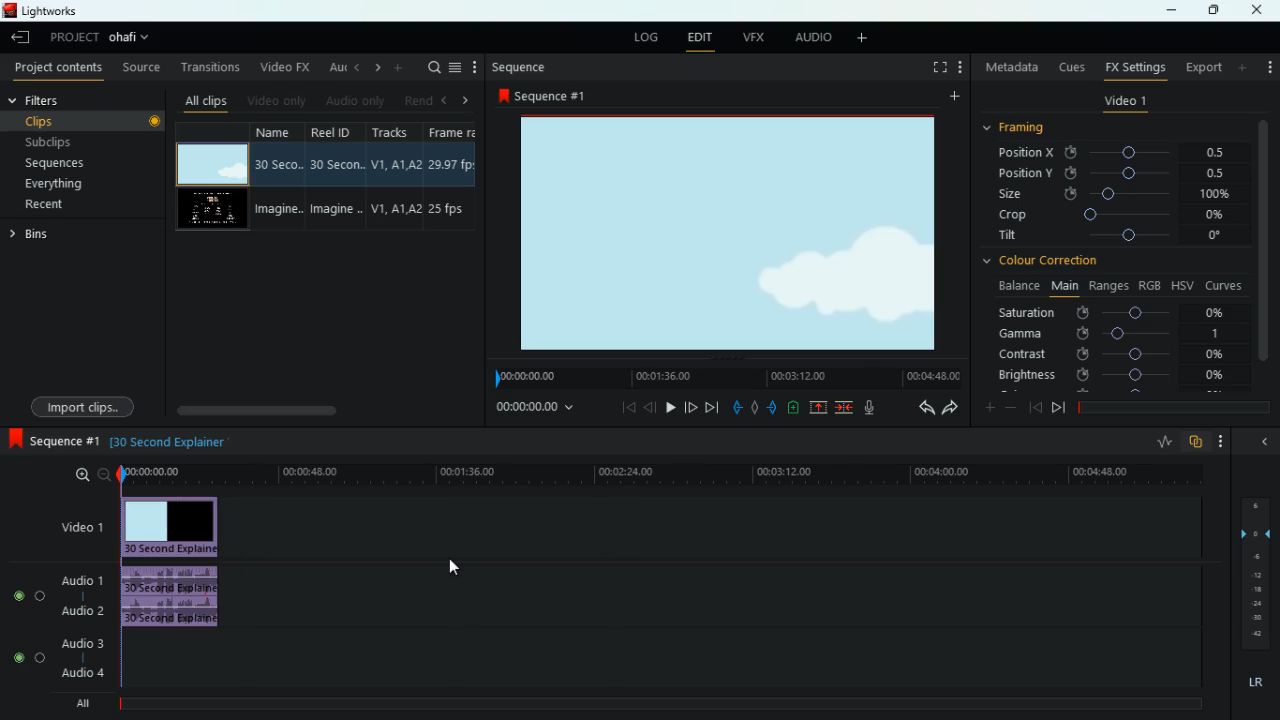  I want to click on audio only, so click(352, 101).